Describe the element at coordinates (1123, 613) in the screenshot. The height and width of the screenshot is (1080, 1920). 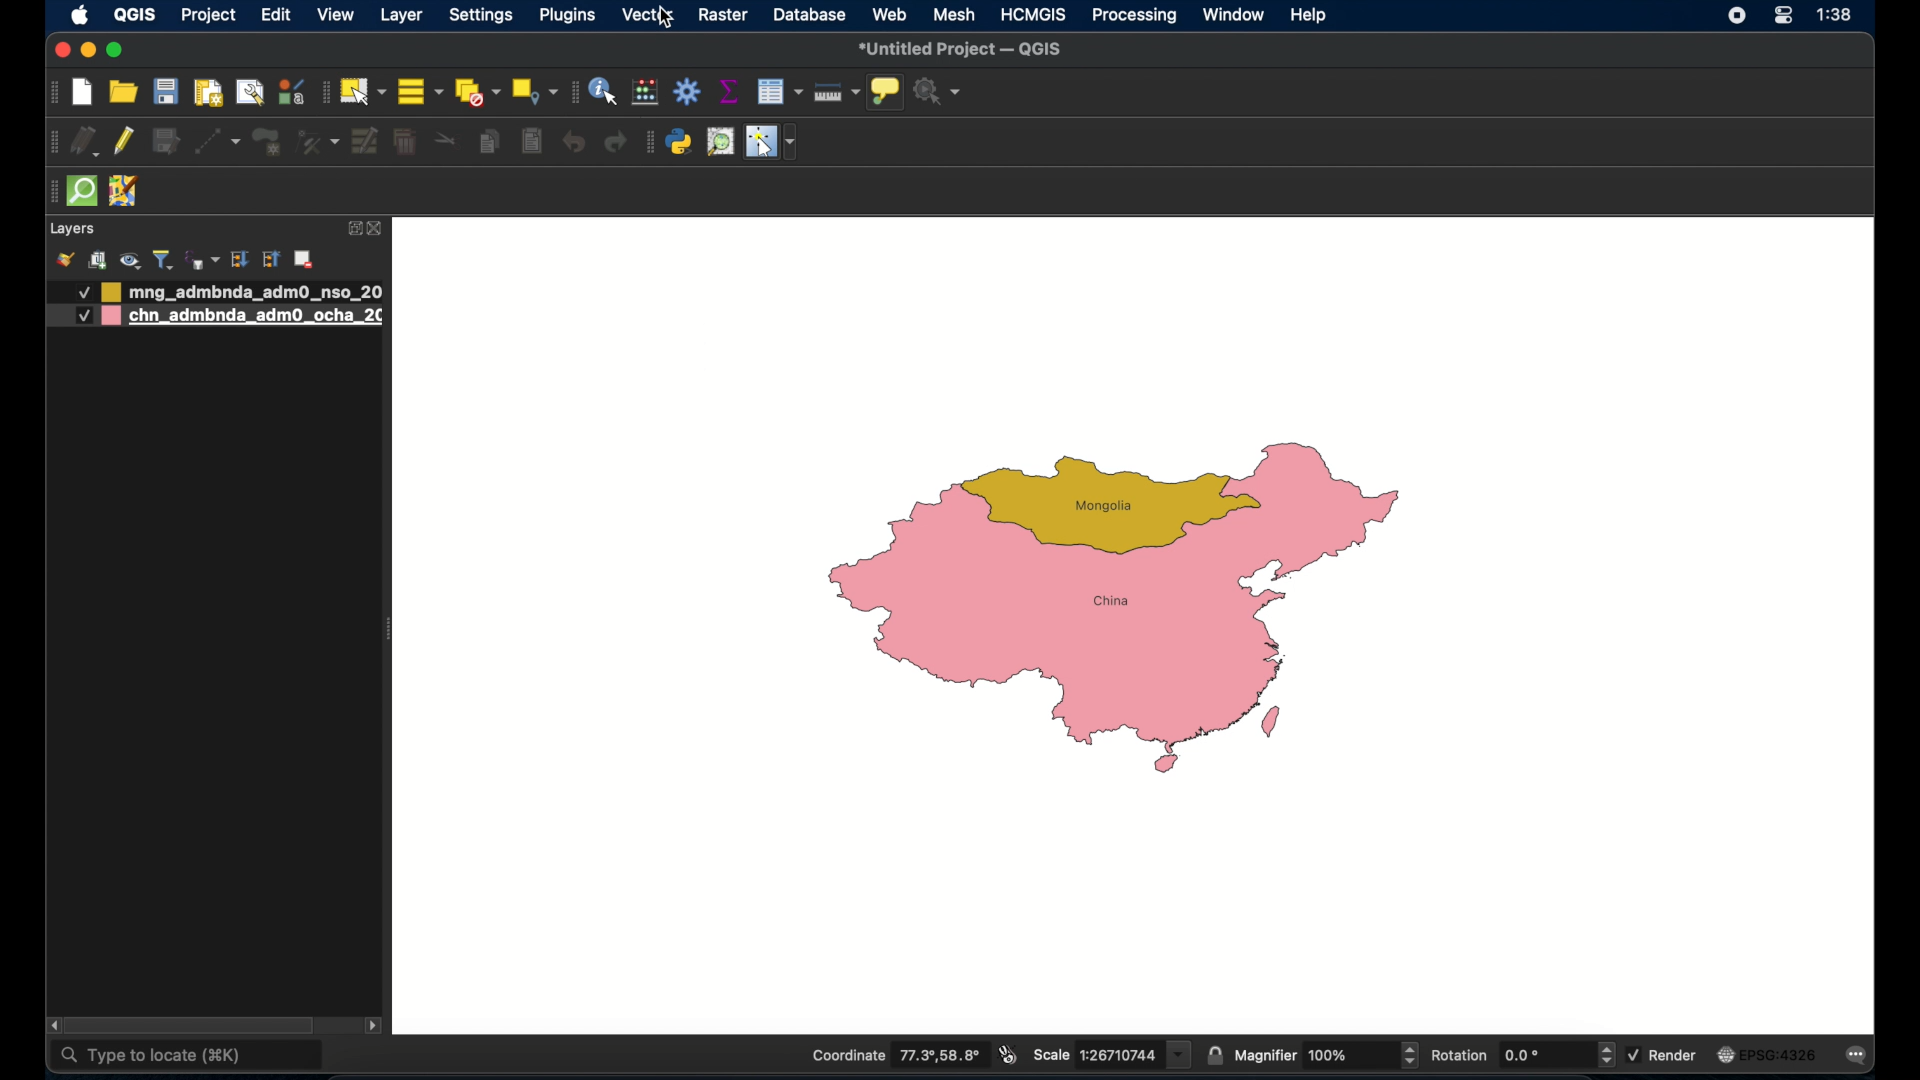
I see `maps of china and Mongolia` at that location.